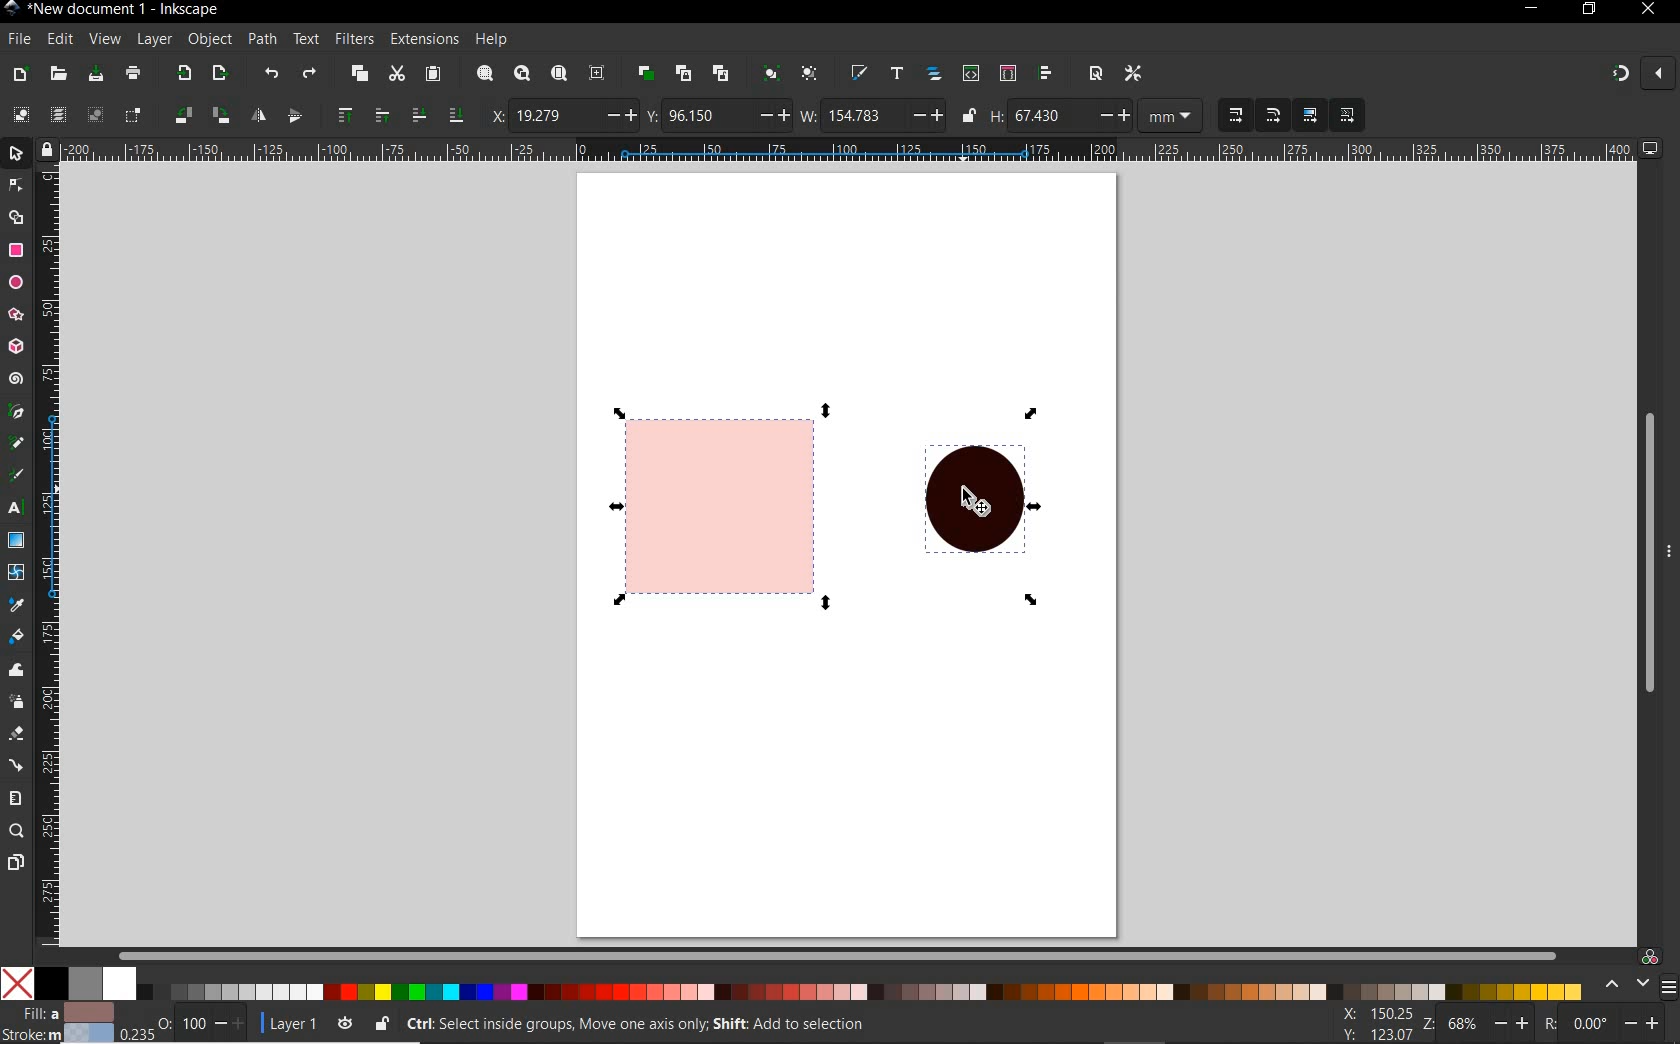  Describe the element at coordinates (15, 281) in the screenshot. I see `ellipse ,arc tool` at that location.